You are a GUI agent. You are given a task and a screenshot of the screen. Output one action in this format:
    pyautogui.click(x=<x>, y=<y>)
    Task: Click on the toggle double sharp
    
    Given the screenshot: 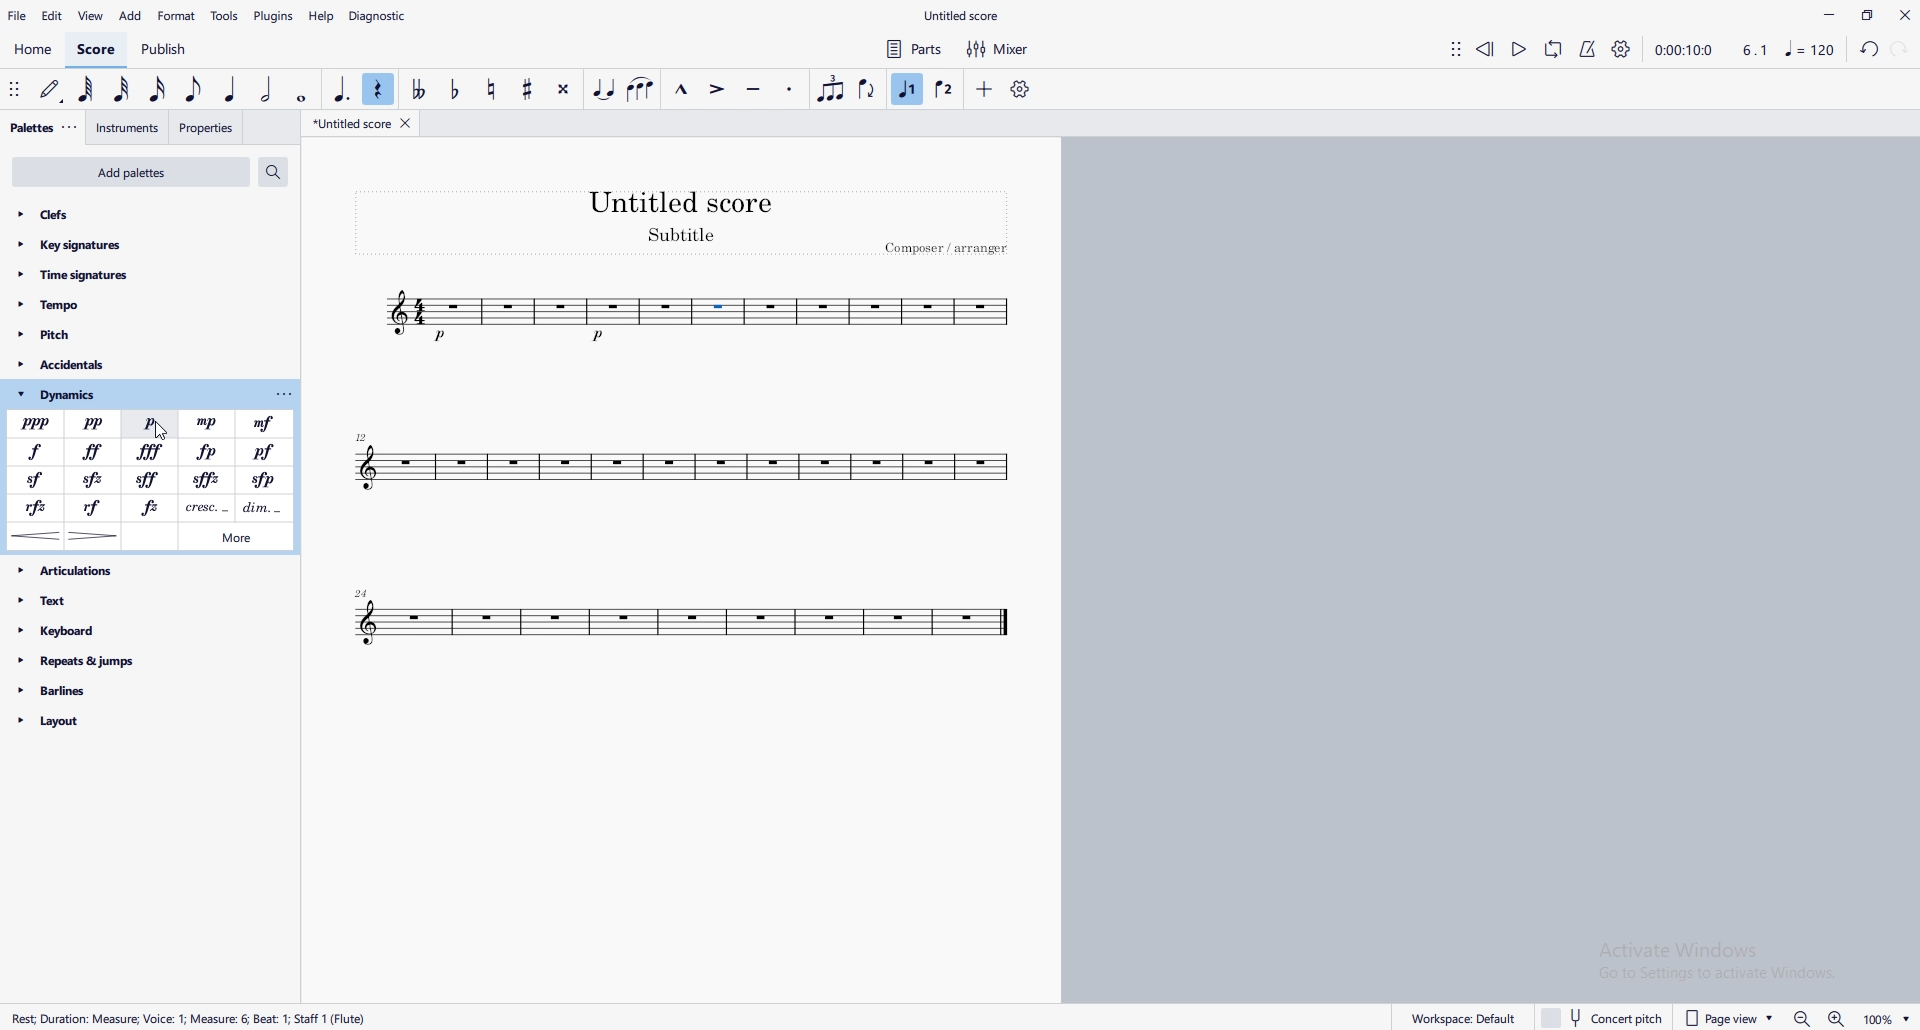 What is the action you would take?
    pyautogui.click(x=563, y=89)
    